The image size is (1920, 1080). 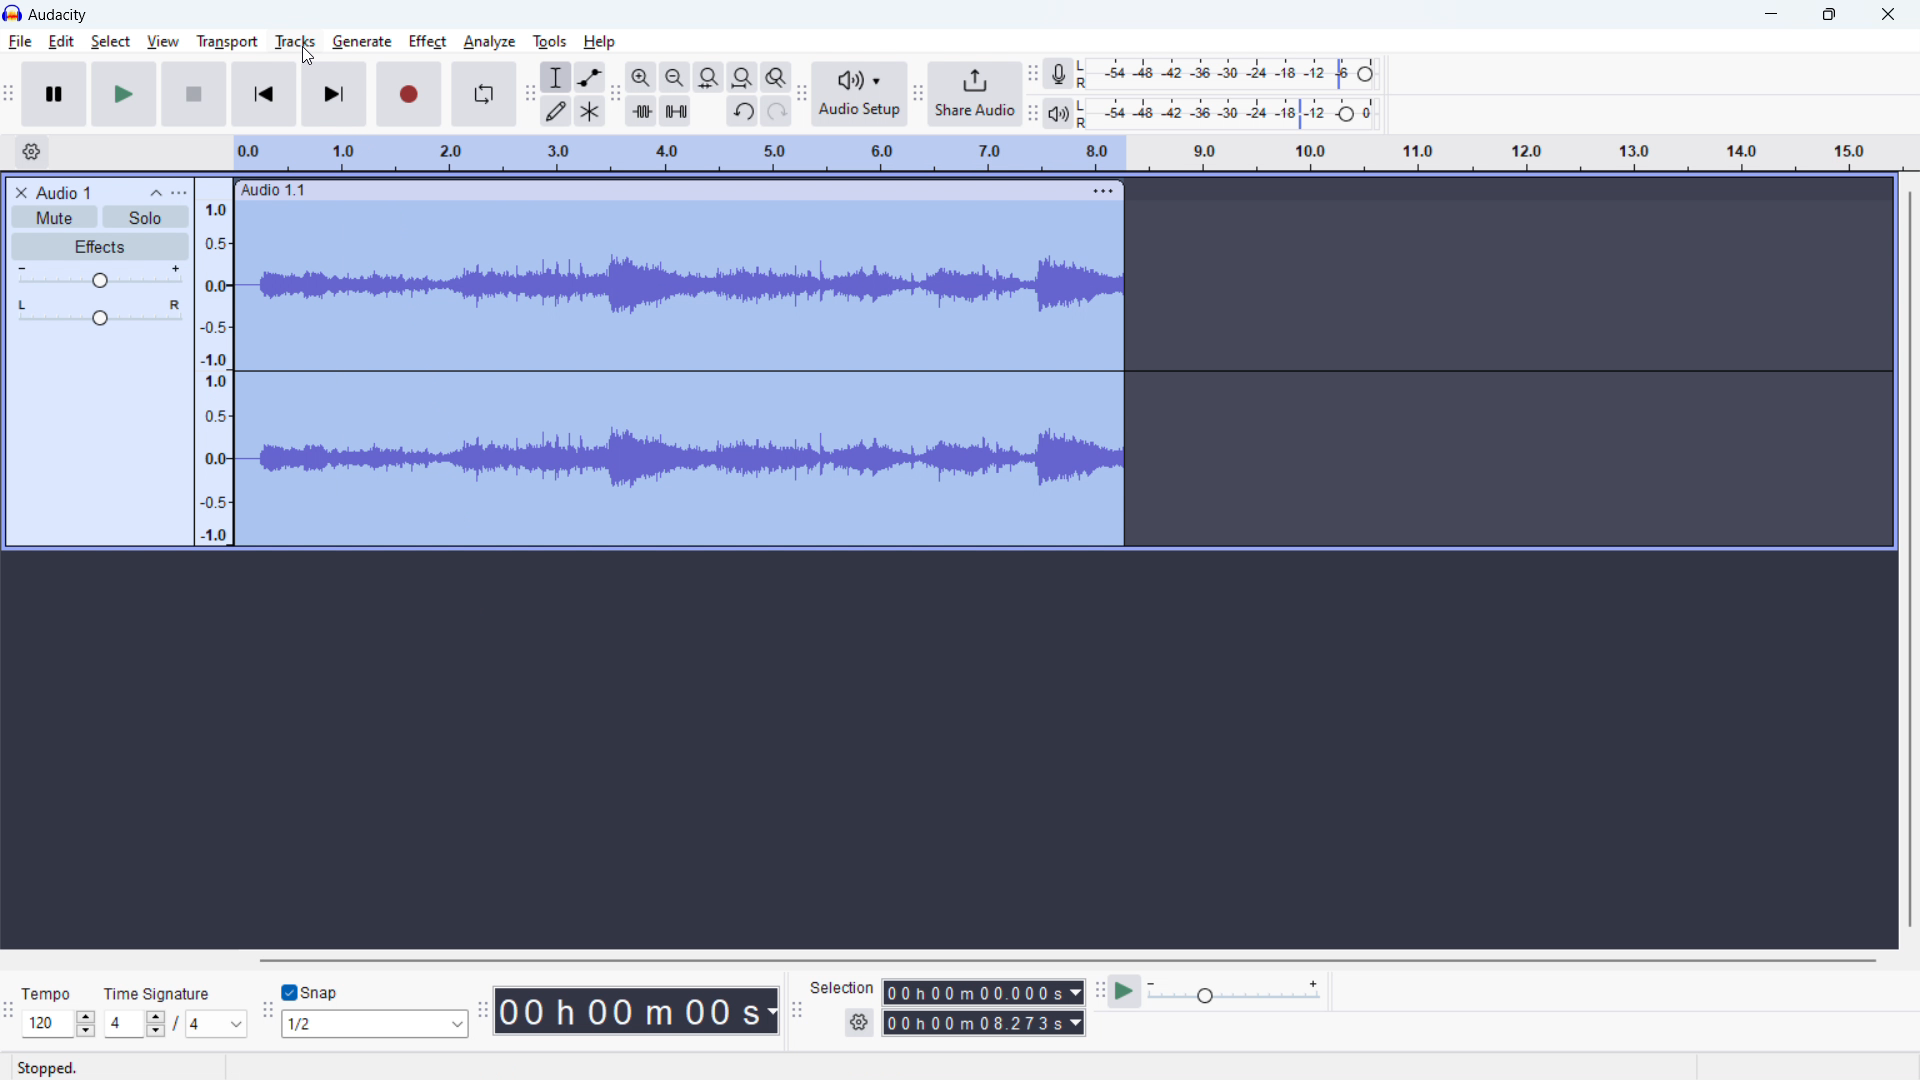 I want to click on multi tool, so click(x=590, y=110).